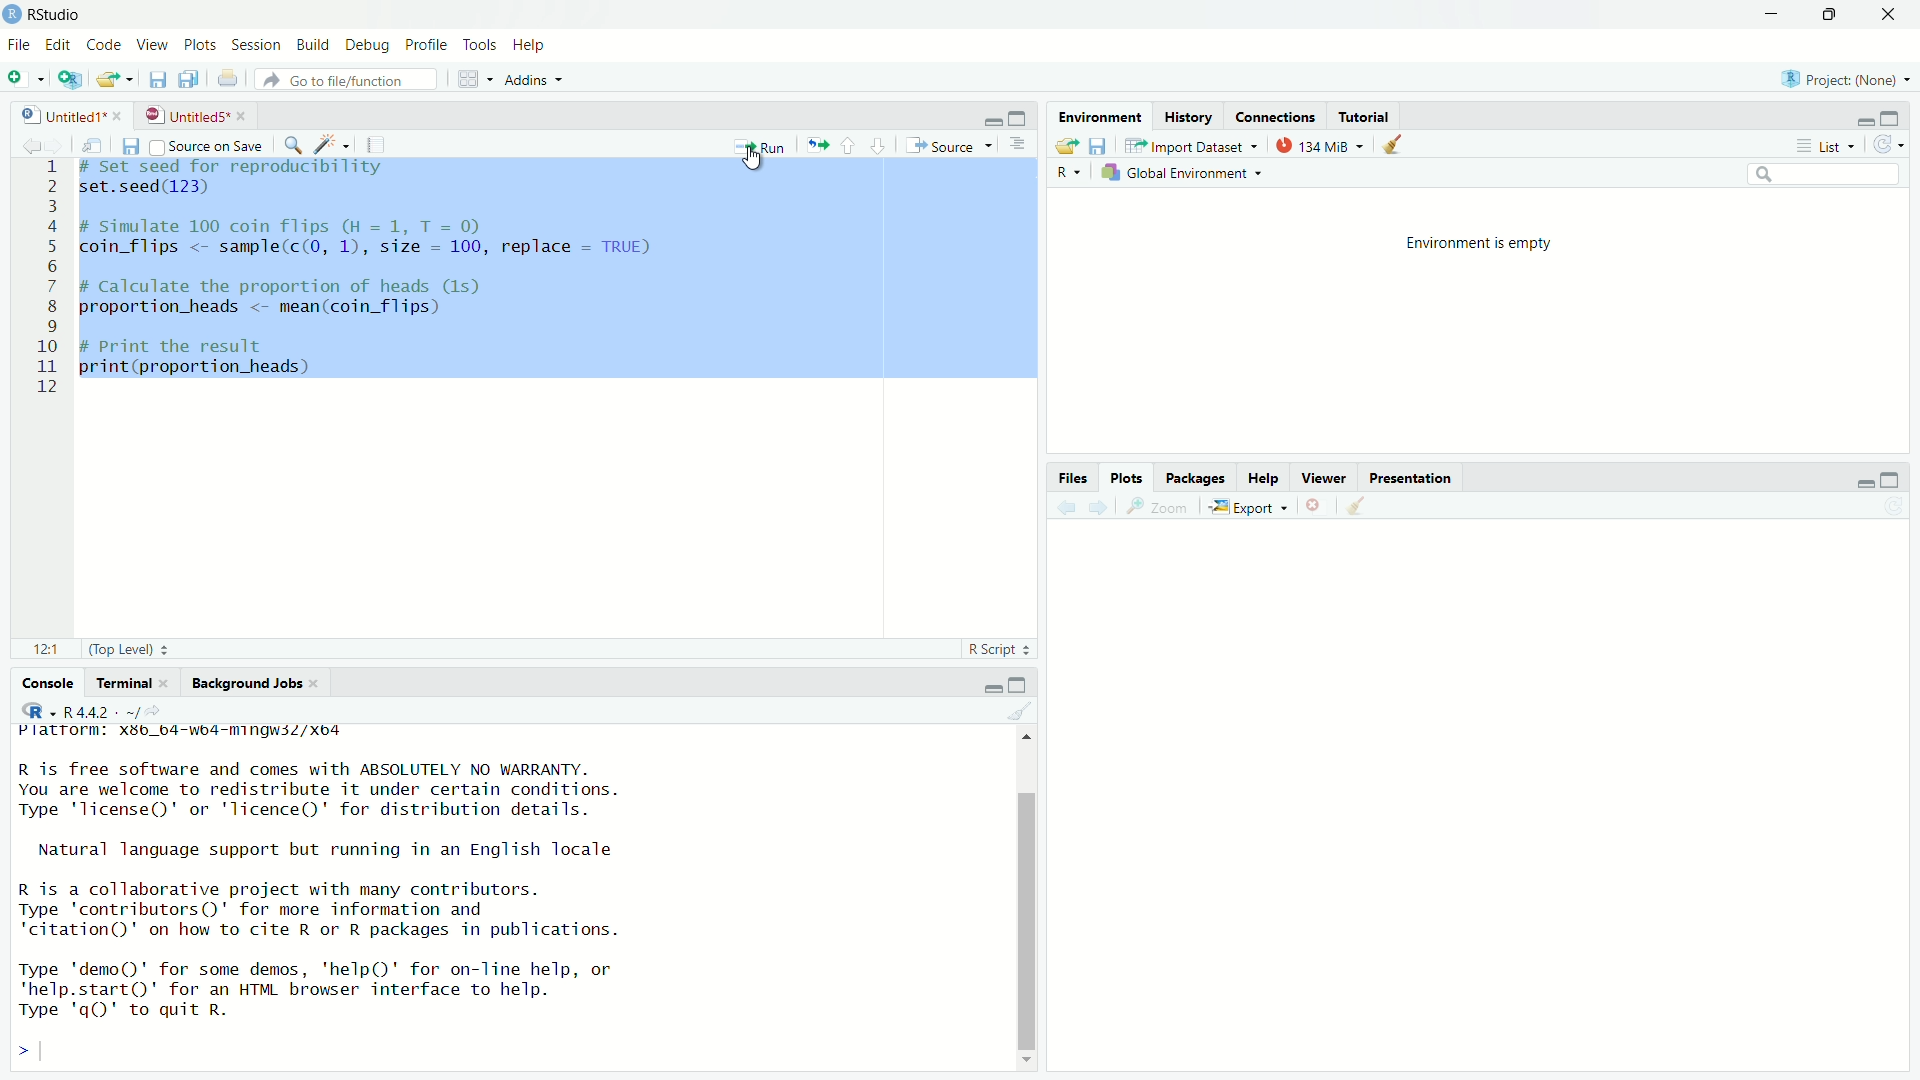 This screenshot has width=1920, height=1080. Describe the element at coordinates (1101, 146) in the screenshot. I see `save workspace as` at that location.